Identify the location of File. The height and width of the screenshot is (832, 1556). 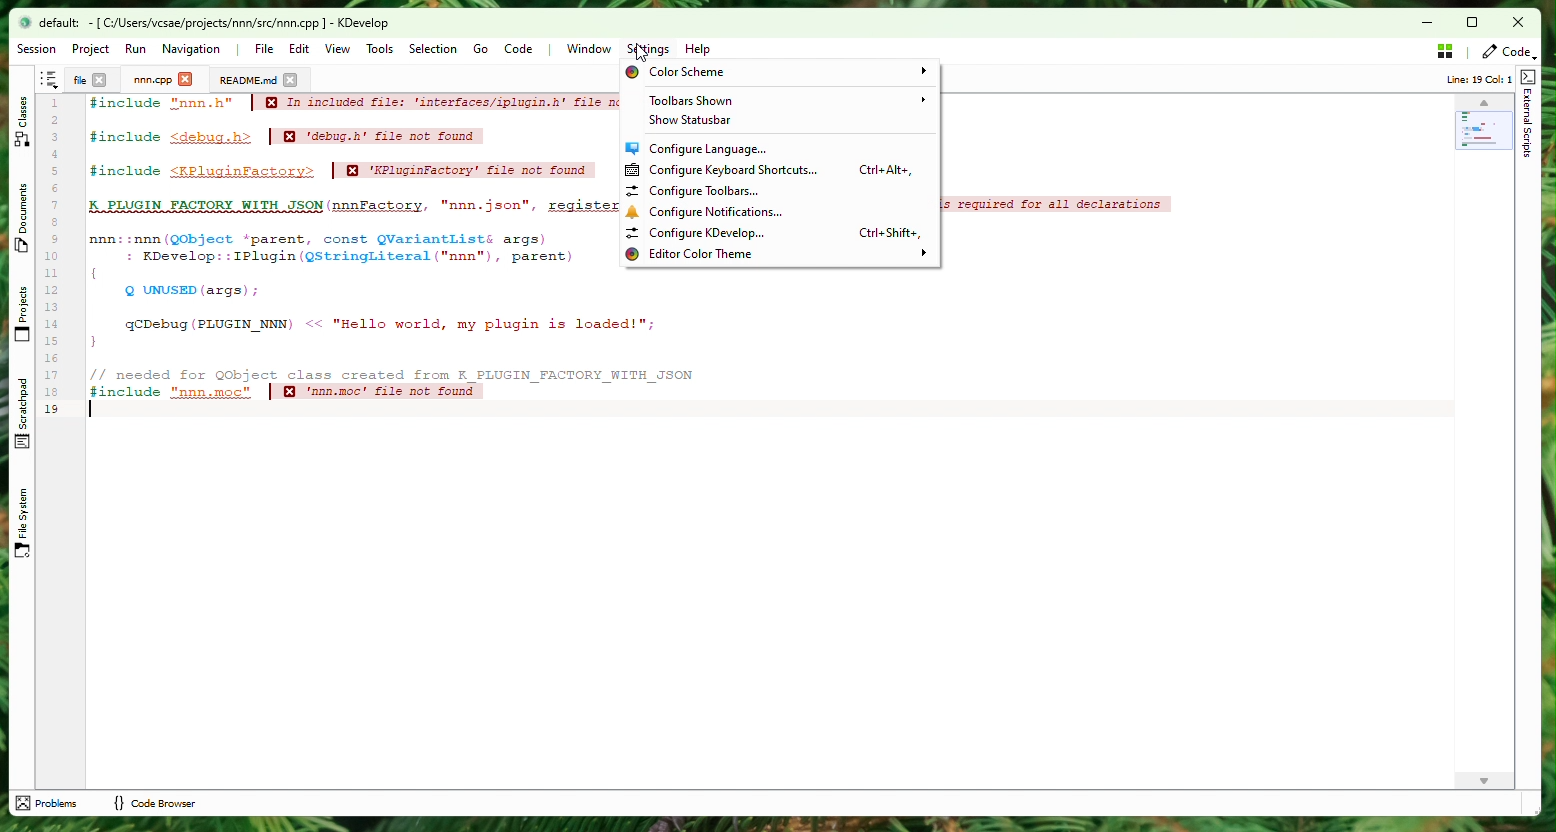
(77, 79).